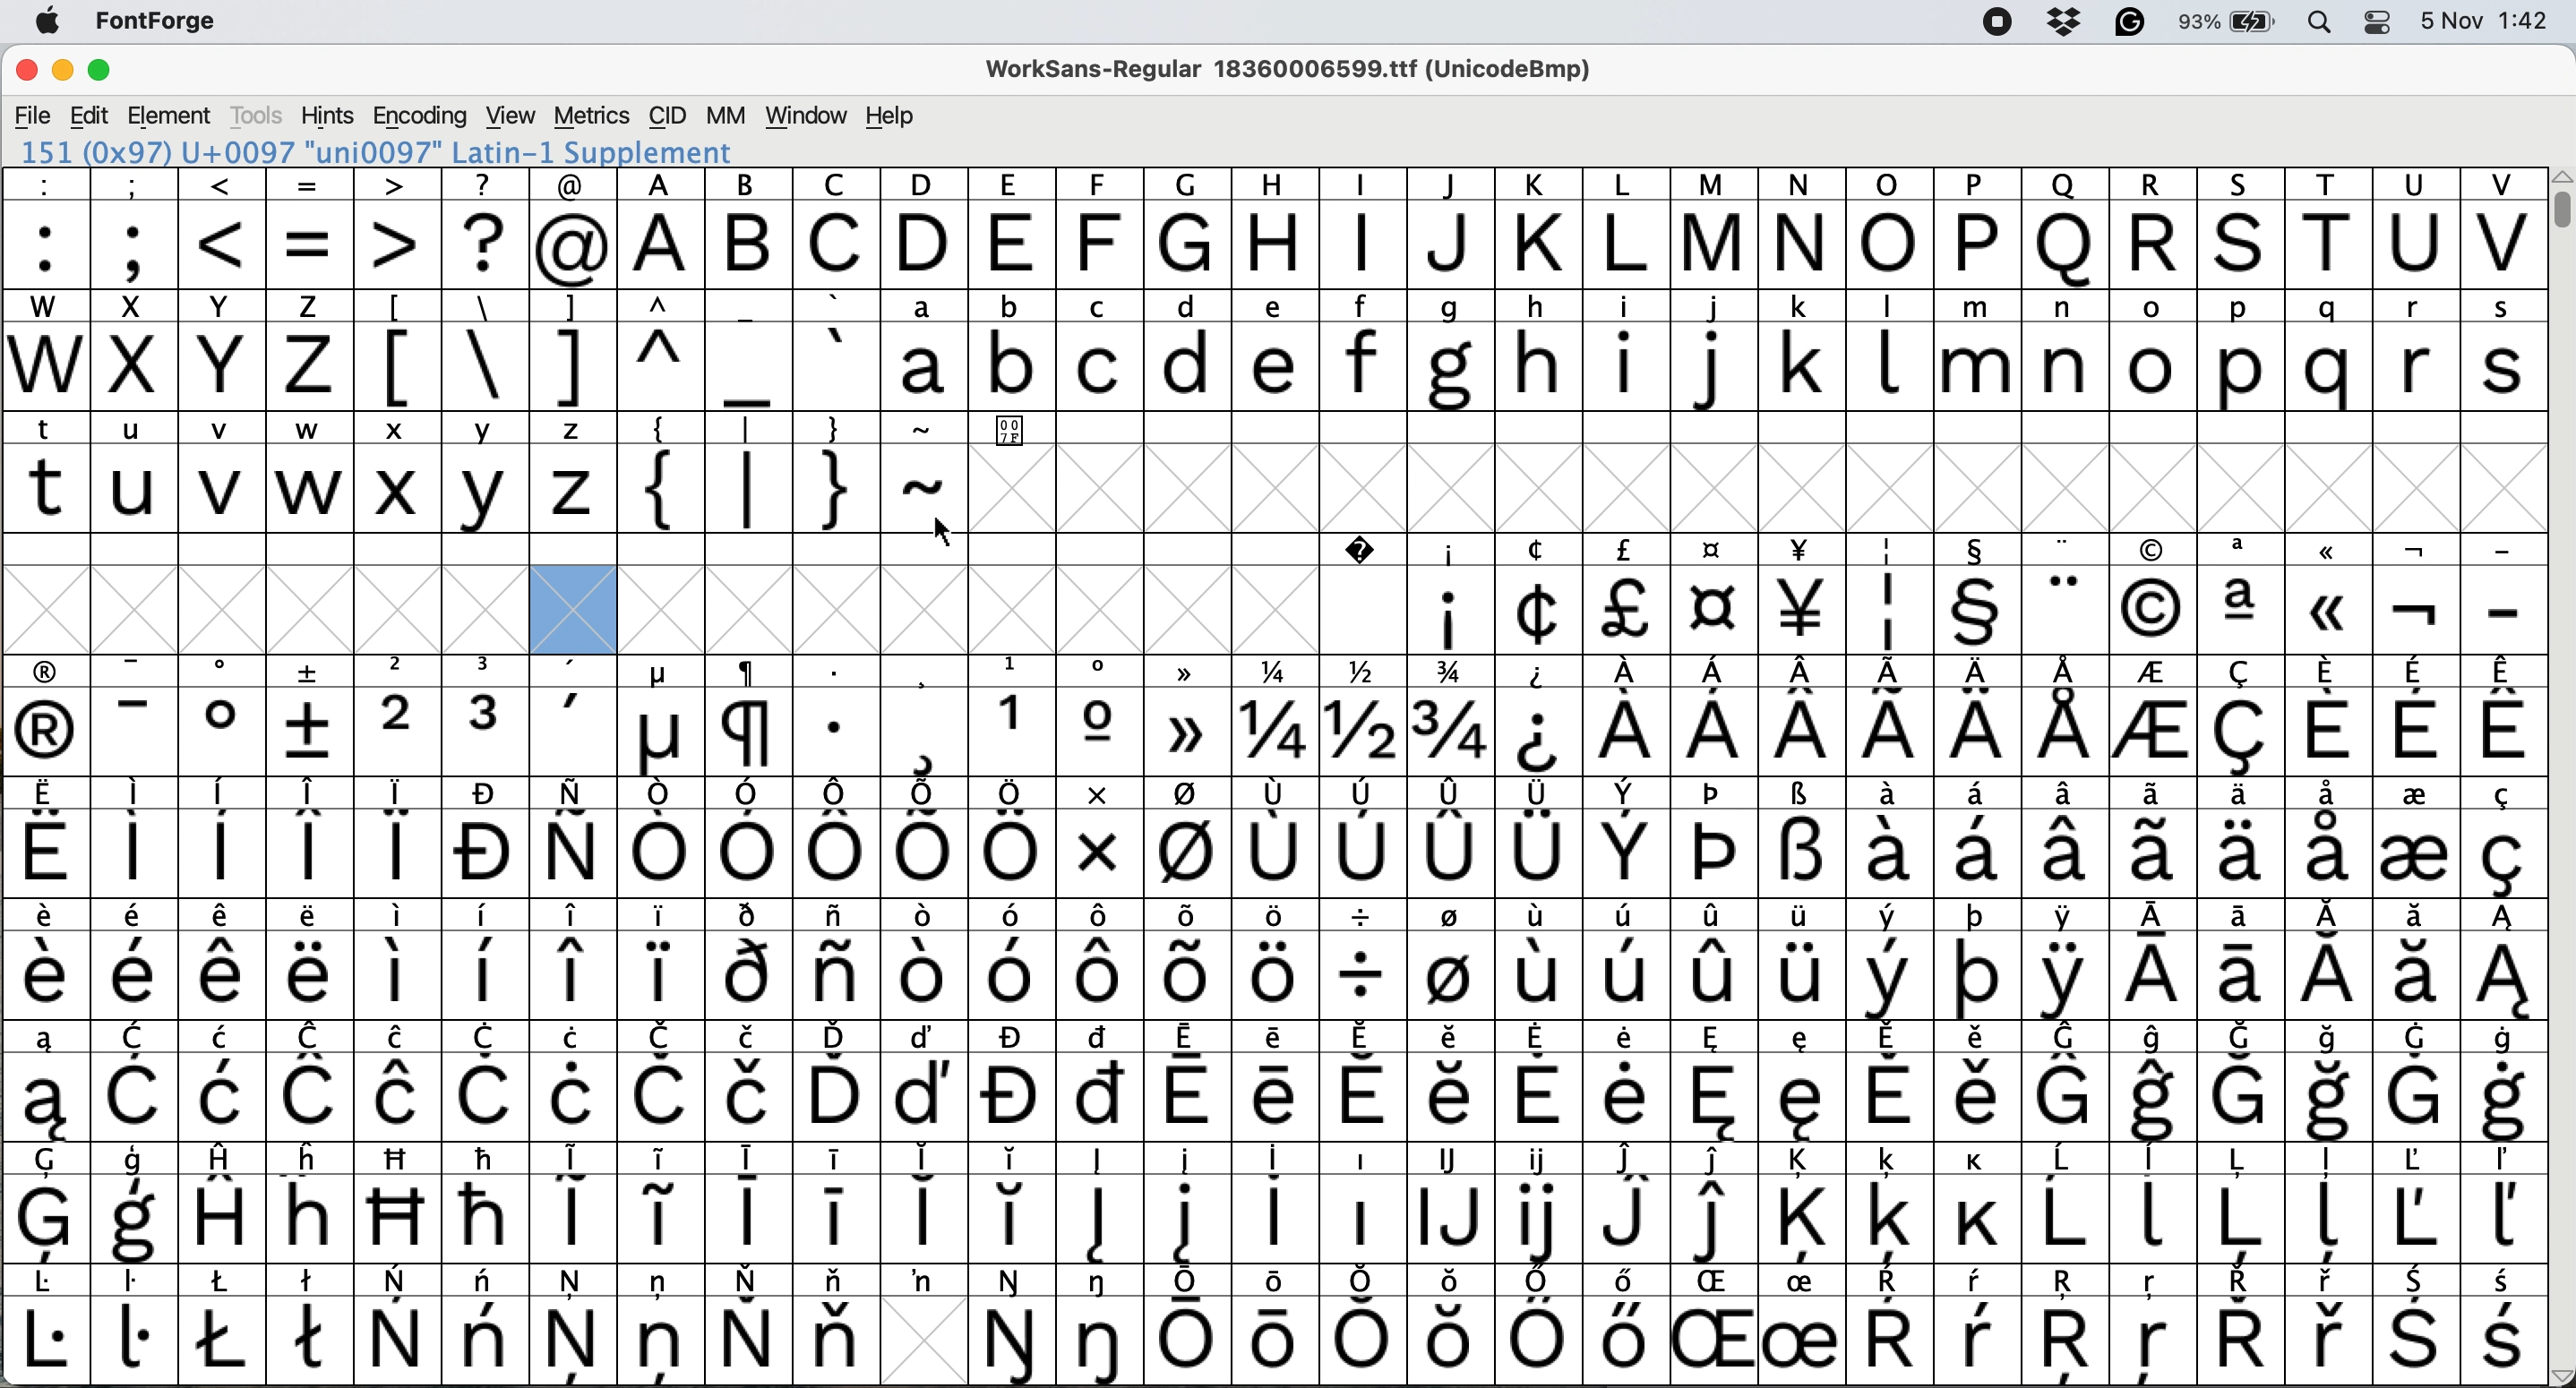 The width and height of the screenshot is (2576, 1388). What do you see at coordinates (487, 1081) in the screenshot?
I see `symbol` at bounding box center [487, 1081].